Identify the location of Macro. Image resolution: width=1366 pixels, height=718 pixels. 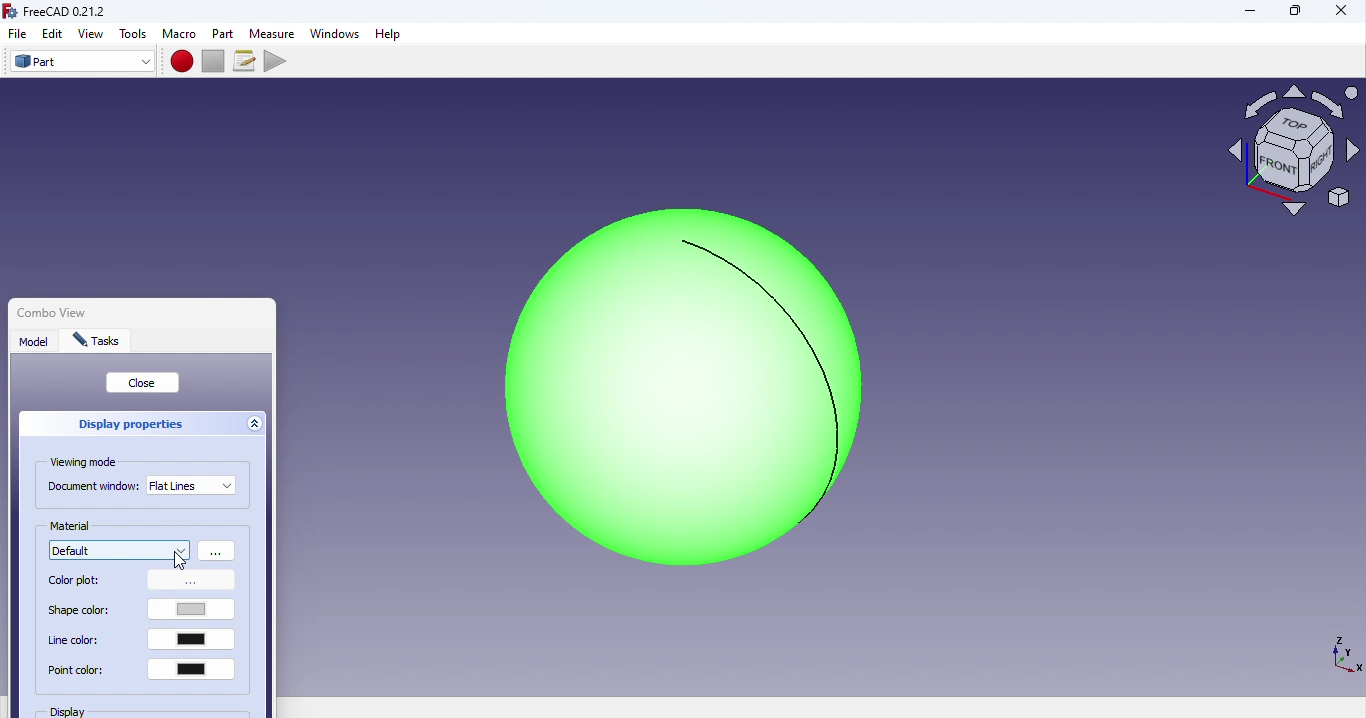
(179, 34).